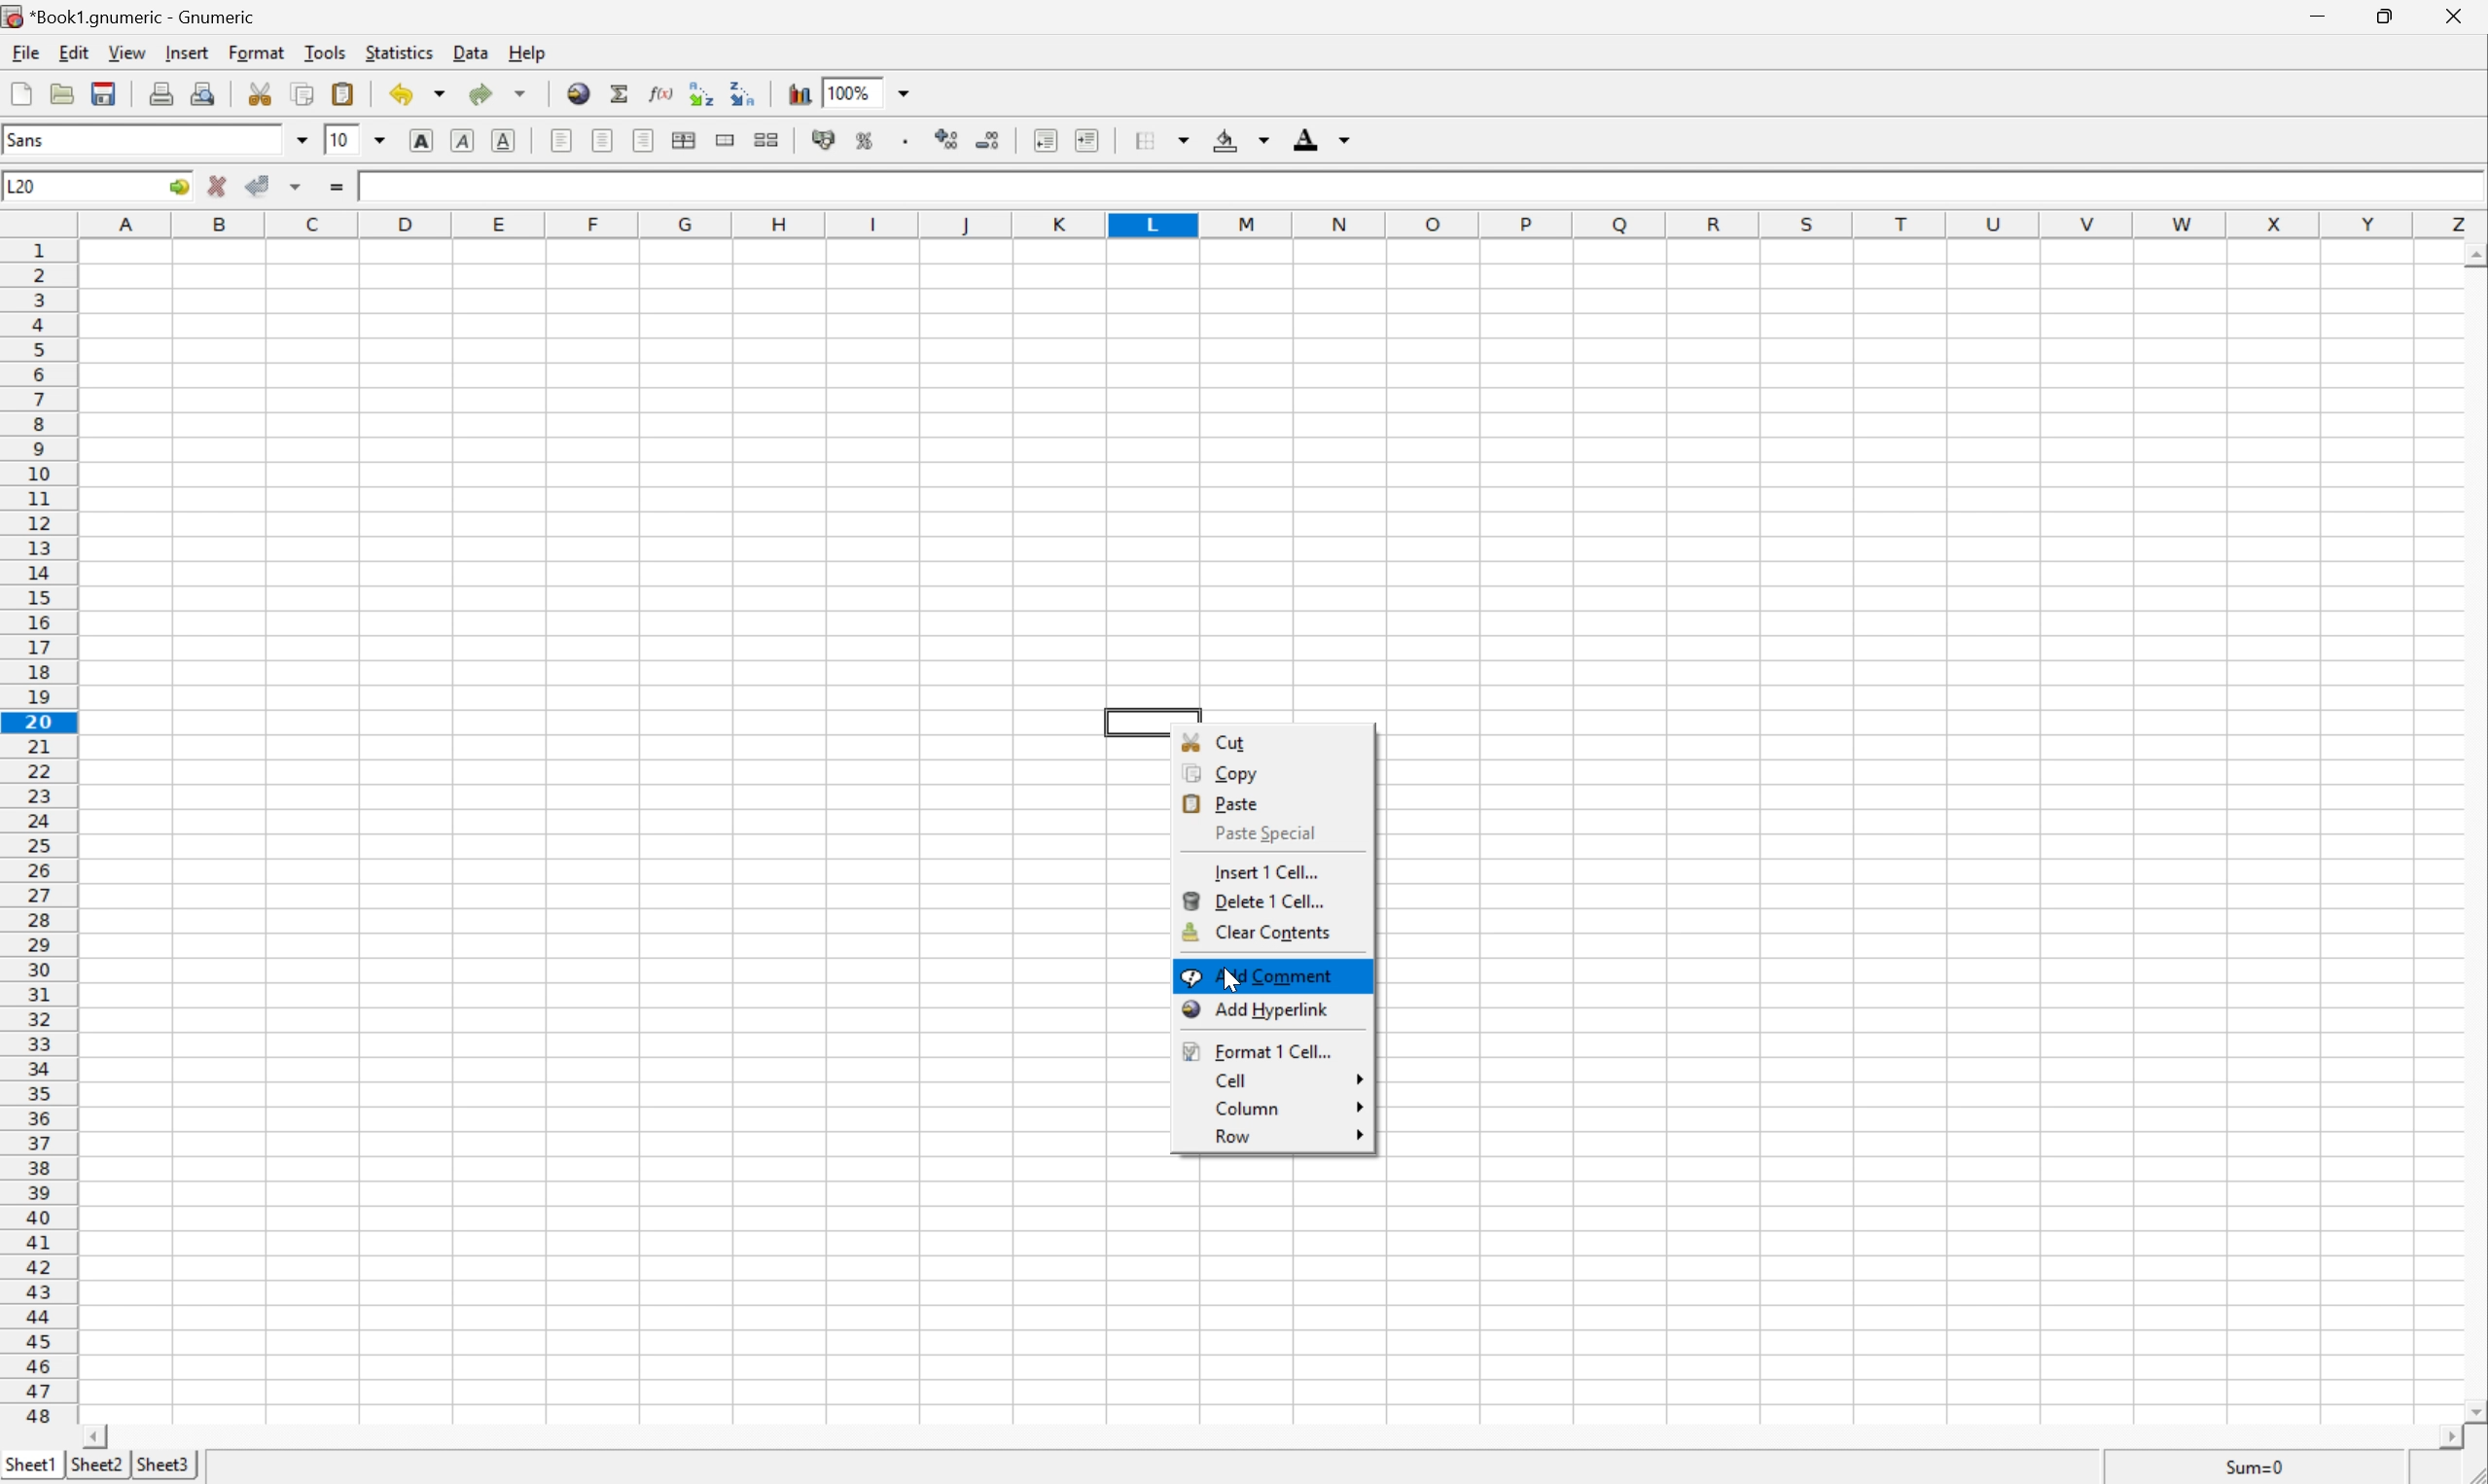  What do you see at coordinates (1362, 1135) in the screenshot?
I see `Drop Down` at bounding box center [1362, 1135].